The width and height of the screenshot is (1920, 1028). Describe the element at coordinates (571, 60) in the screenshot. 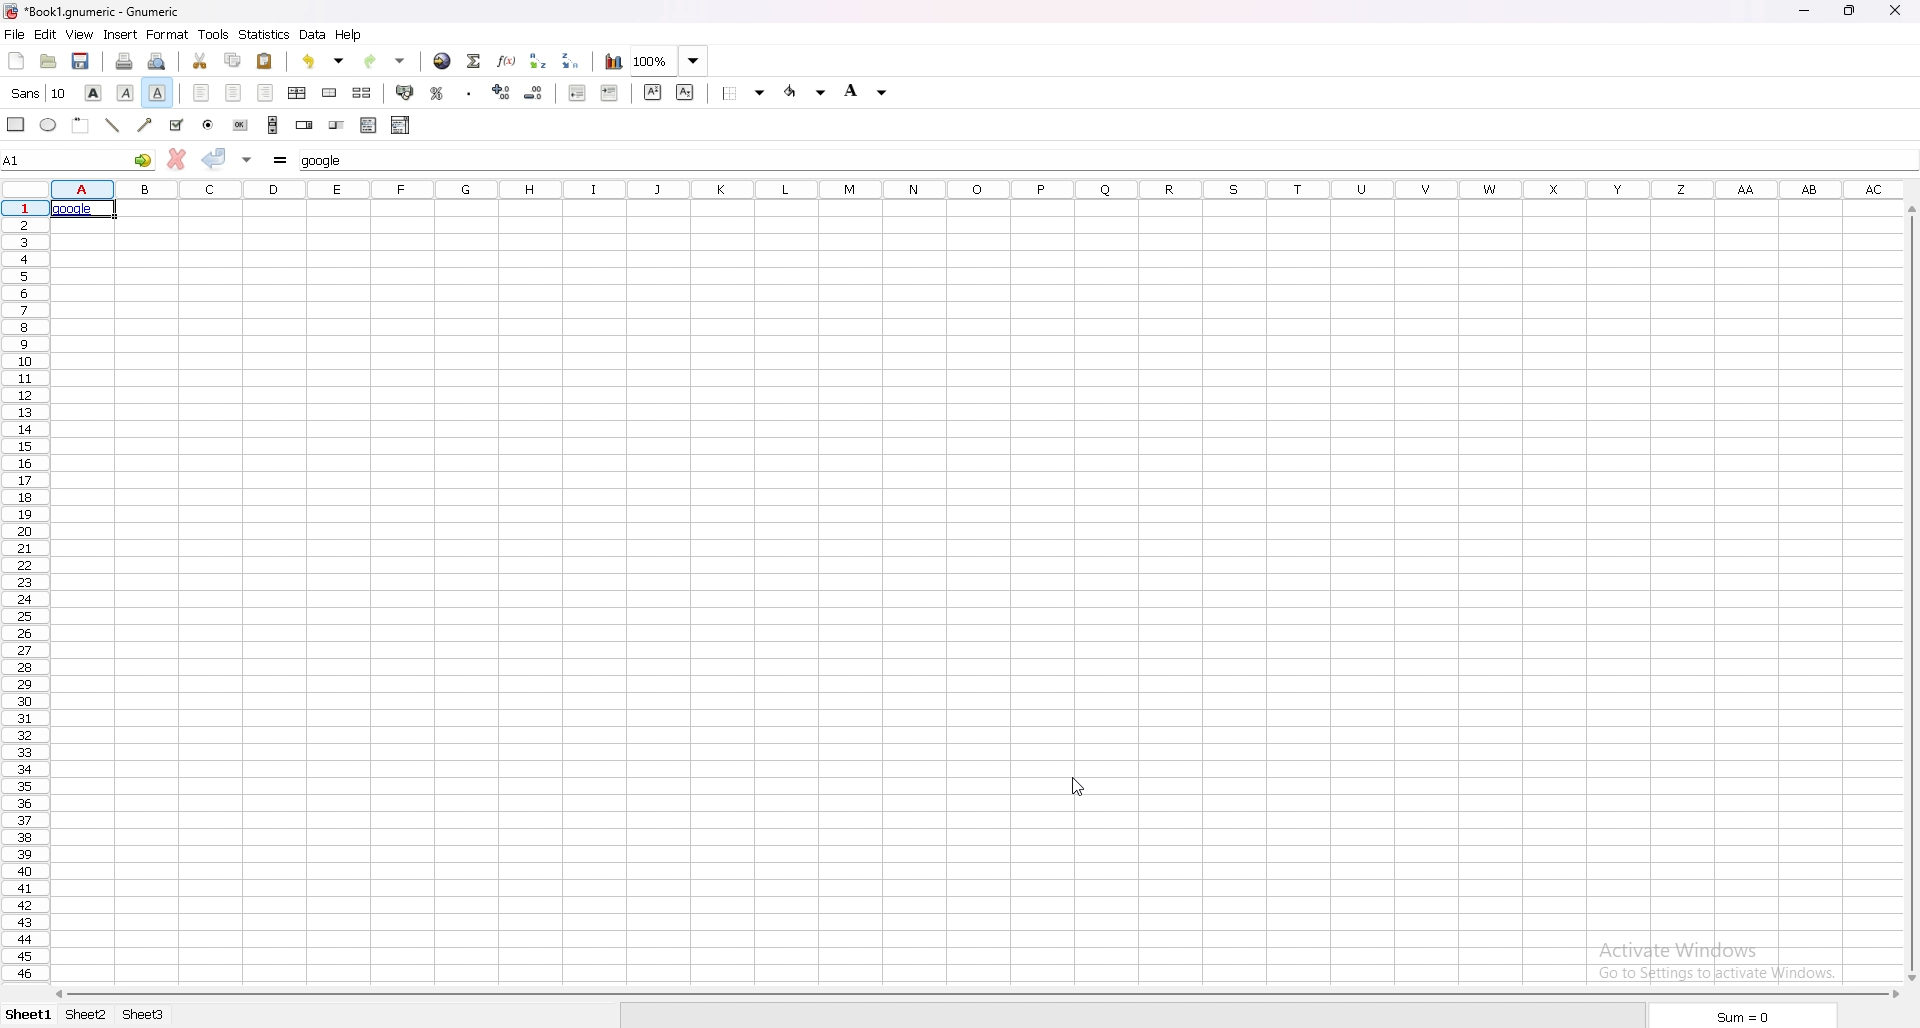

I see `sort descending` at that location.